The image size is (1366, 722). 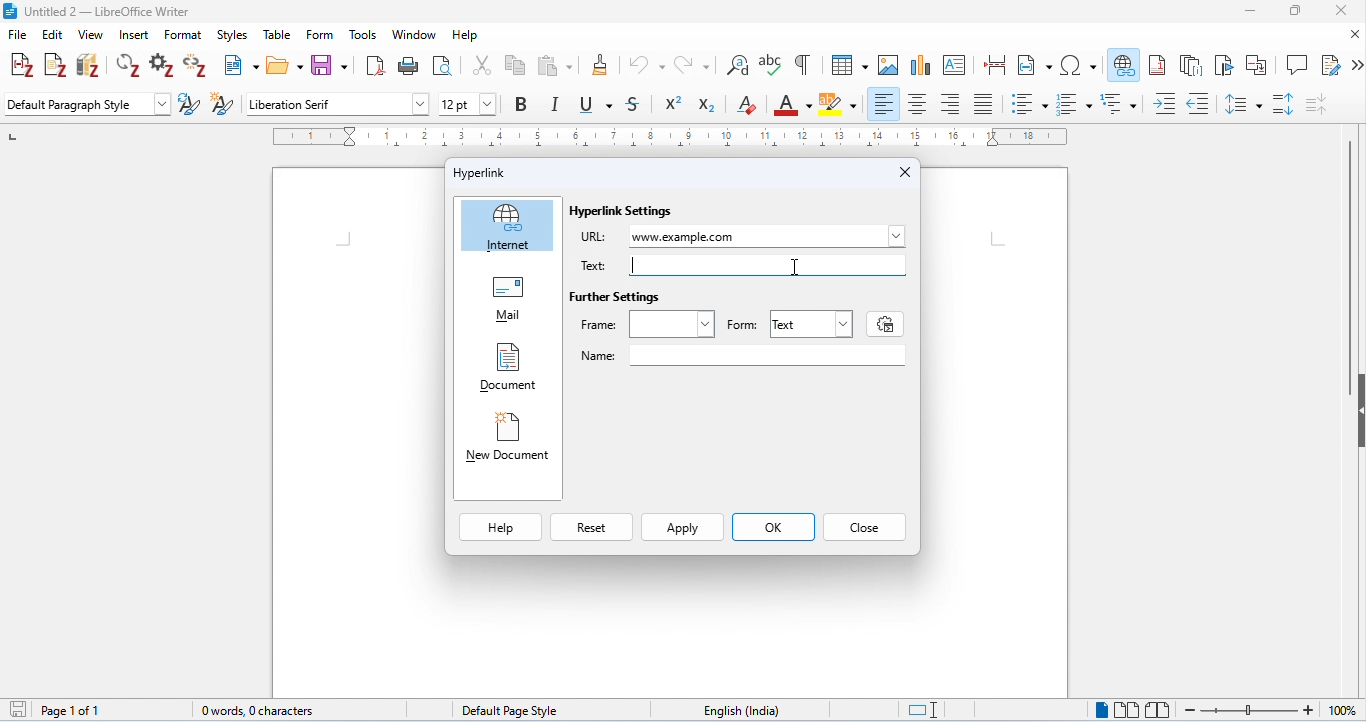 What do you see at coordinates (748, 105) in the screenshot?
I see `clear formatting` at bounding box center [748, 105].